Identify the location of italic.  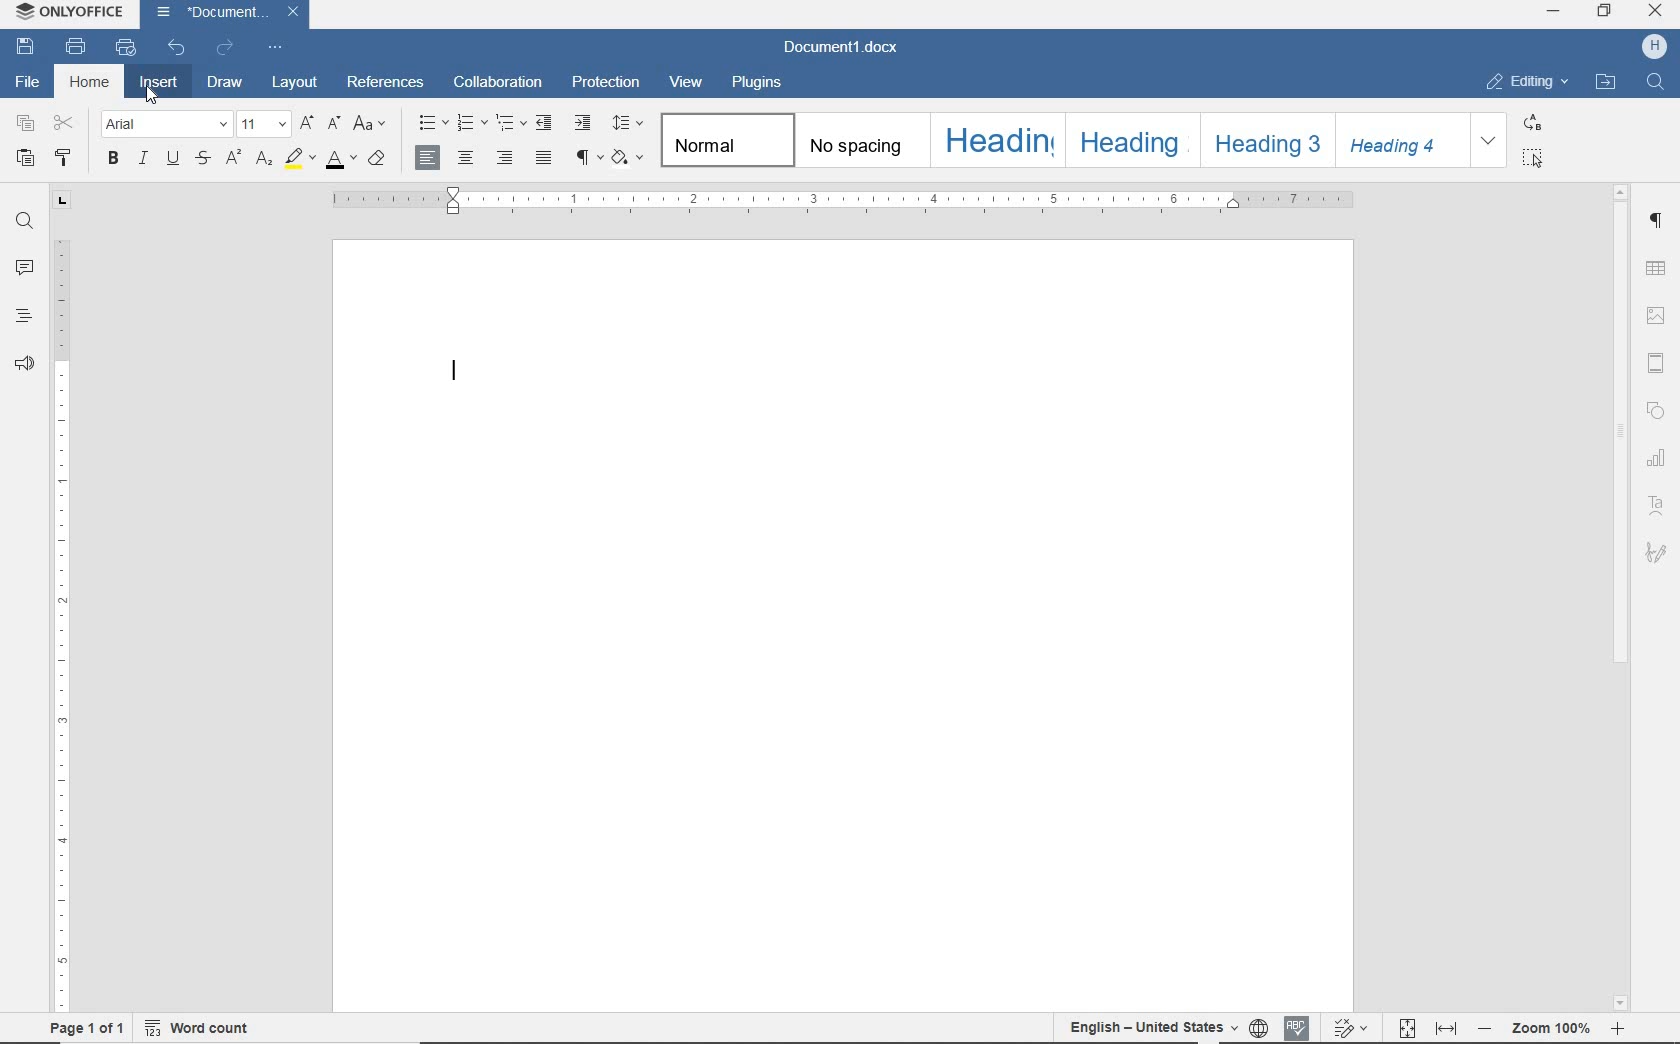
(145, 160).